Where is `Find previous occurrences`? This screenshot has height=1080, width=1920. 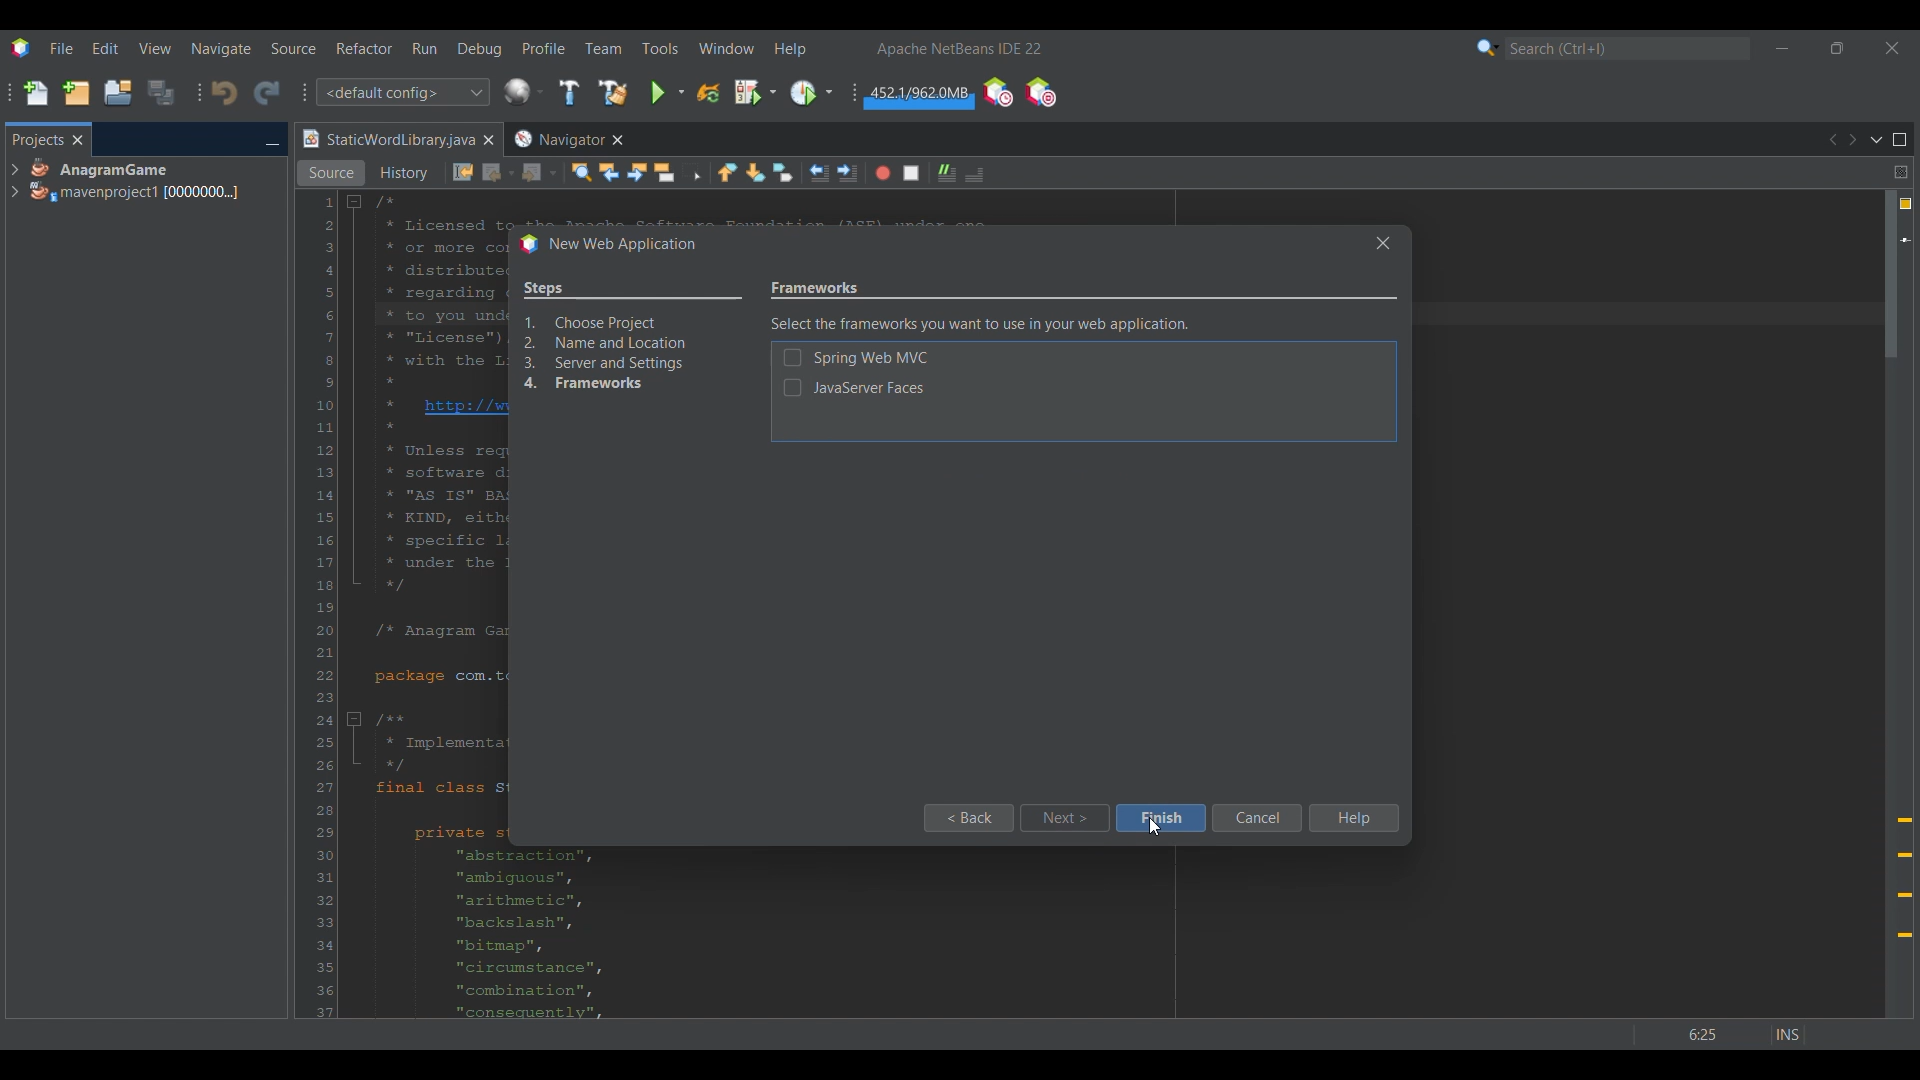
Find previous occurrences is located at coordinates (609, 172).